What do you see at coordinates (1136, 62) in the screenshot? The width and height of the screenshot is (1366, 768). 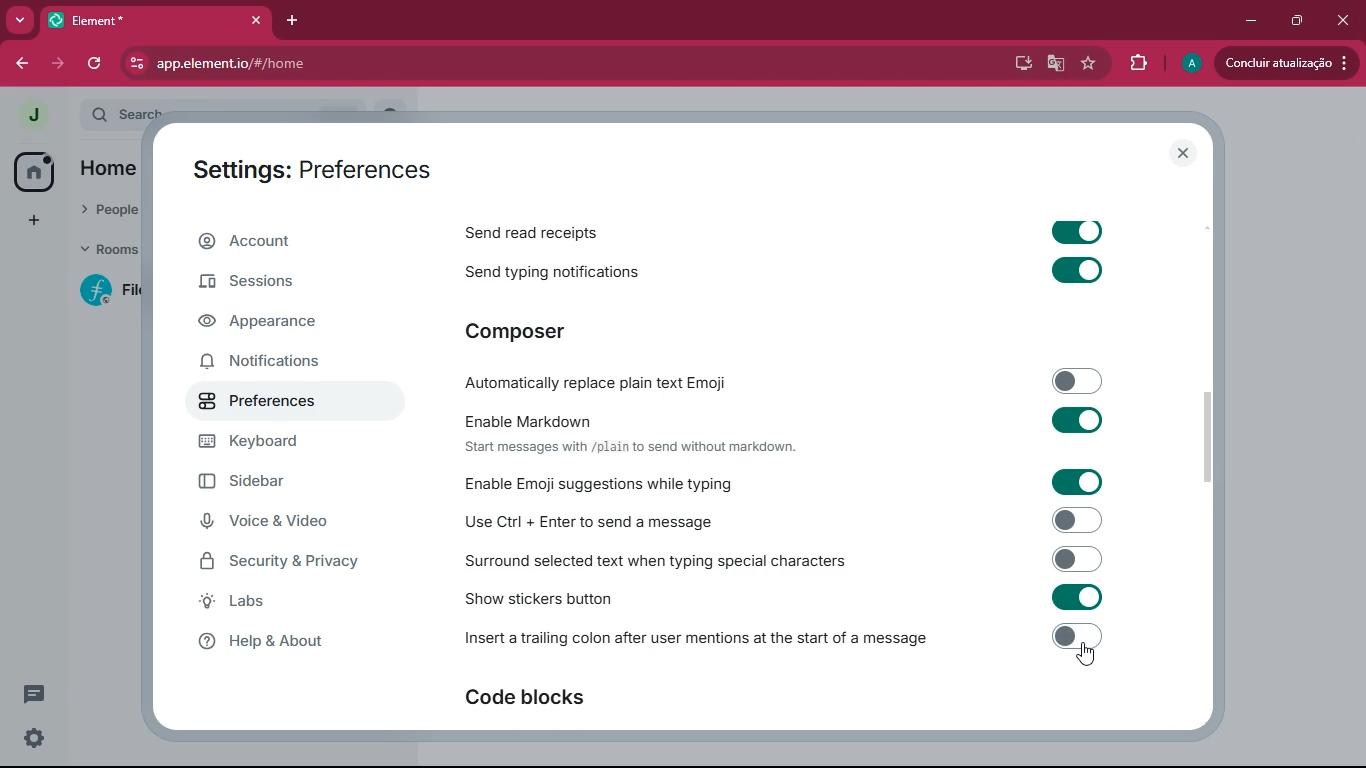 I see `extensions` at bounding box center [1136, 62].